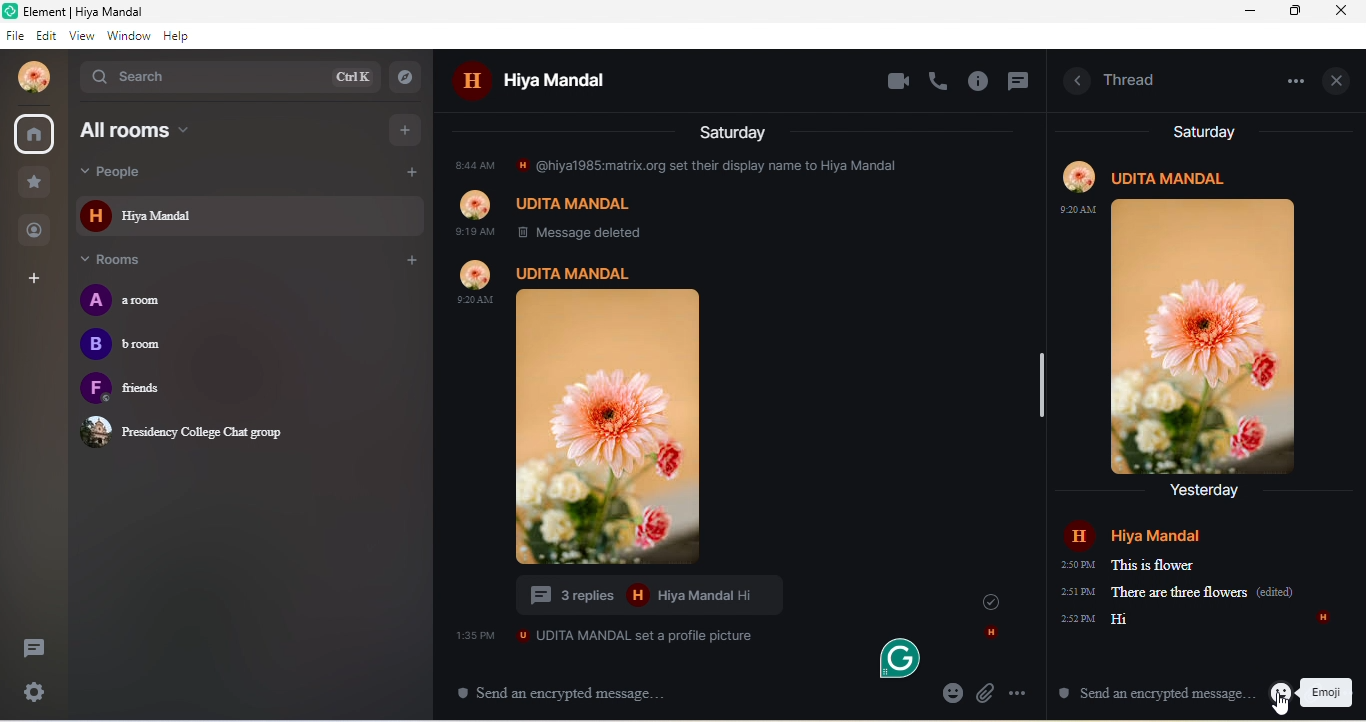 The width and height of the screenshot is (1366, 722). What do you see at coordinates (405, 130) in the screenshot?
I see `Add` at bounding box center [405, 130].